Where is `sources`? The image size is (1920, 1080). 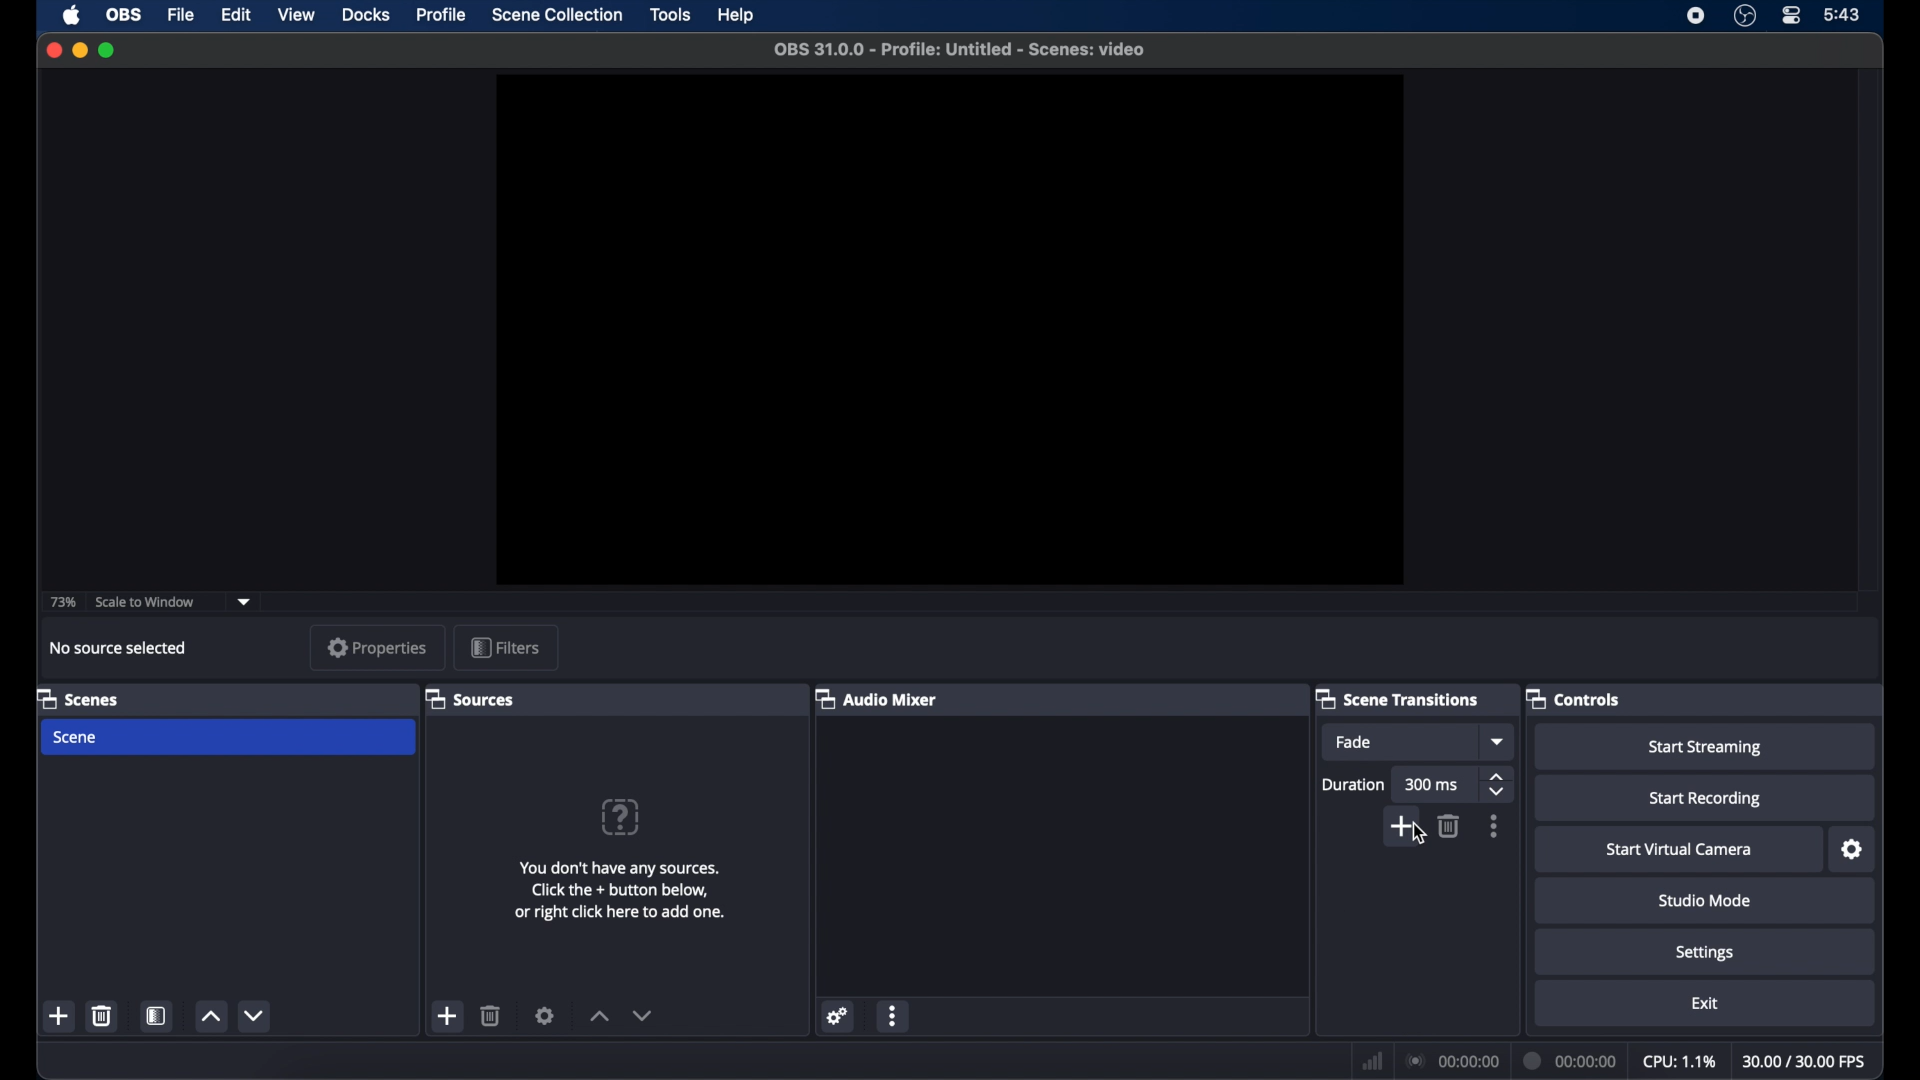
sources is located at coordinates (470, 698).